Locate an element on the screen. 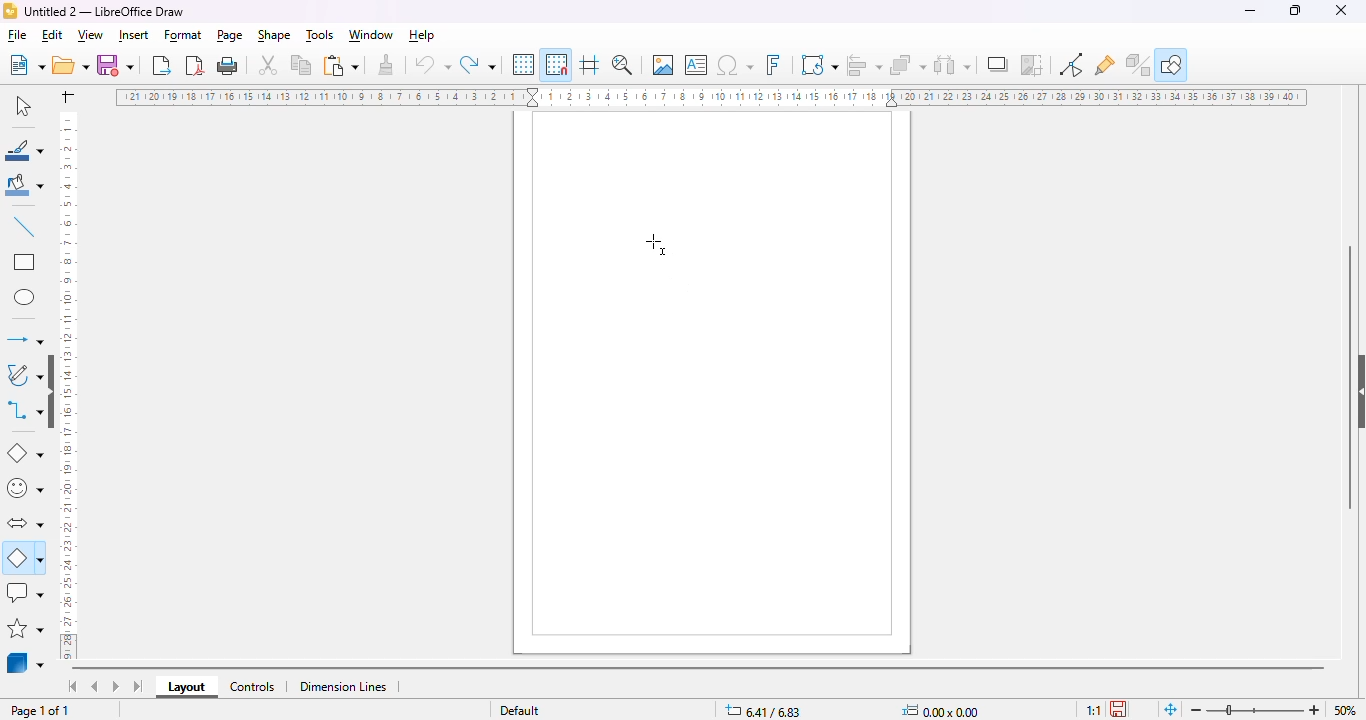  horizontal scroll bar is located at coordinates (702, 669).